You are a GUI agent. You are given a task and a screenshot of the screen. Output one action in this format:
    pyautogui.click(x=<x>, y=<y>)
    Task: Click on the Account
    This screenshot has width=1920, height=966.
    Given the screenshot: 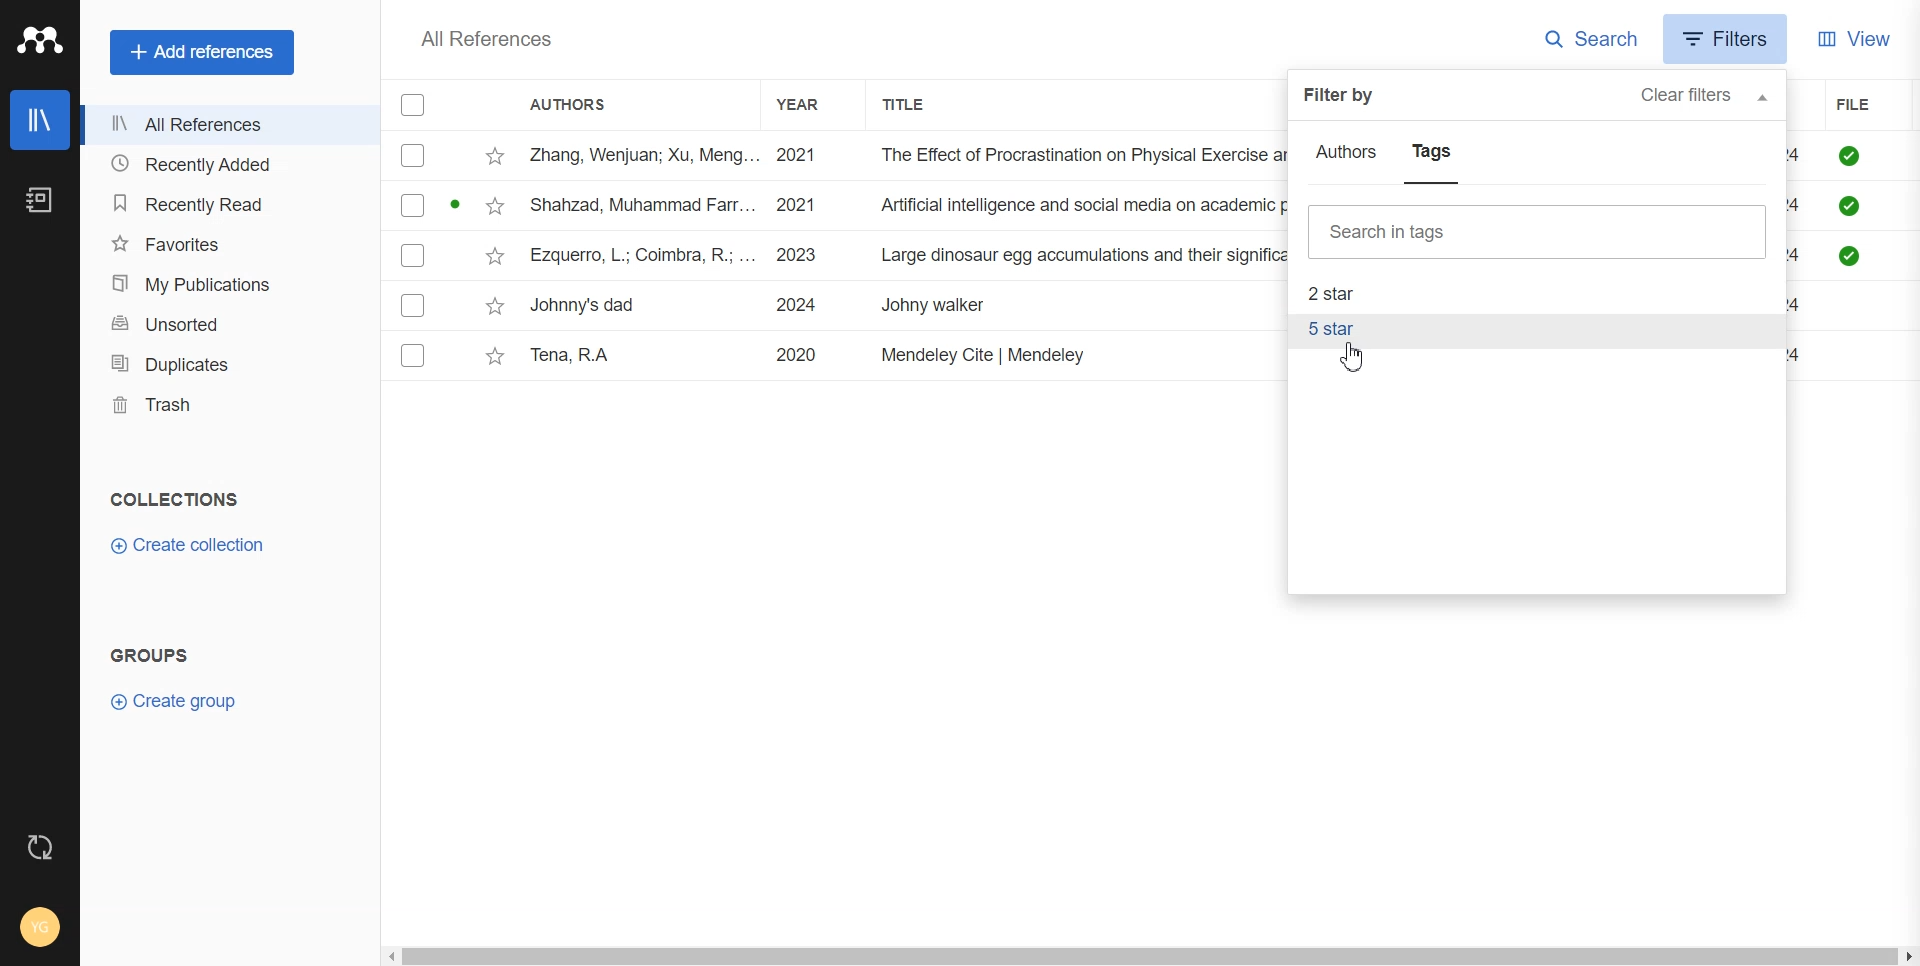 What is the action you would take?
    pyautogui.click(x=40, y=929)
    